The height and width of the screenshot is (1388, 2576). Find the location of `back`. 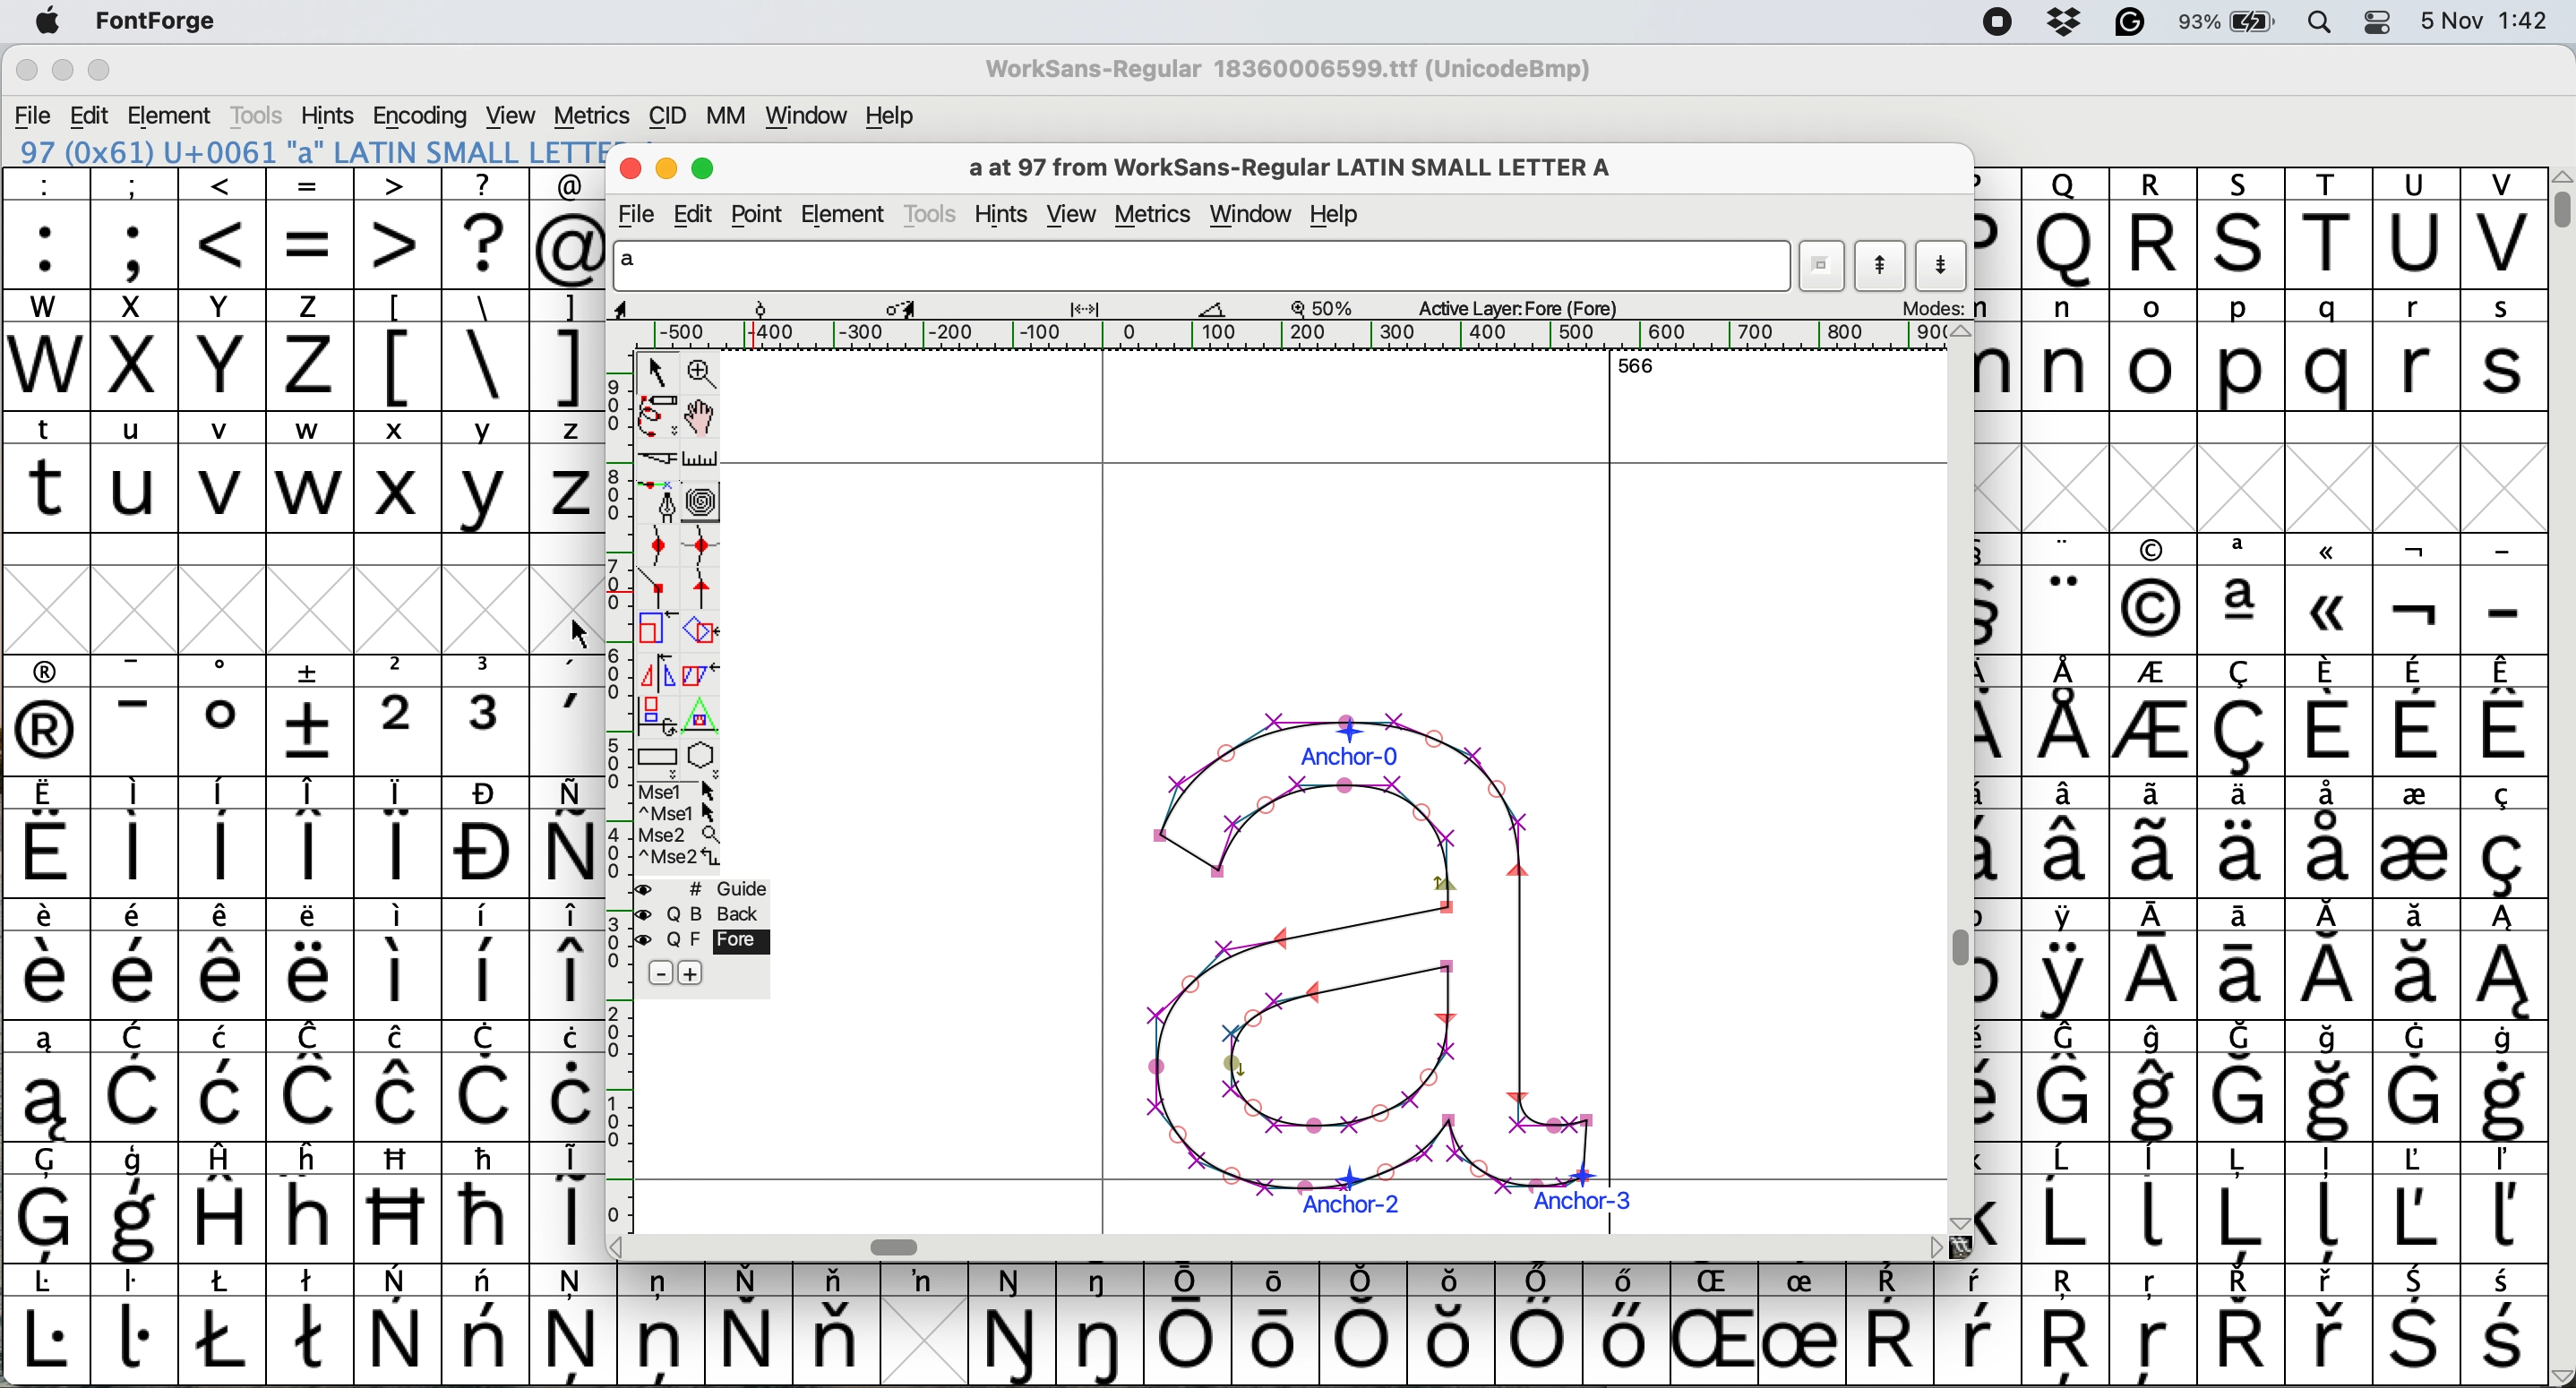

back is located at coordinates (701, 912).